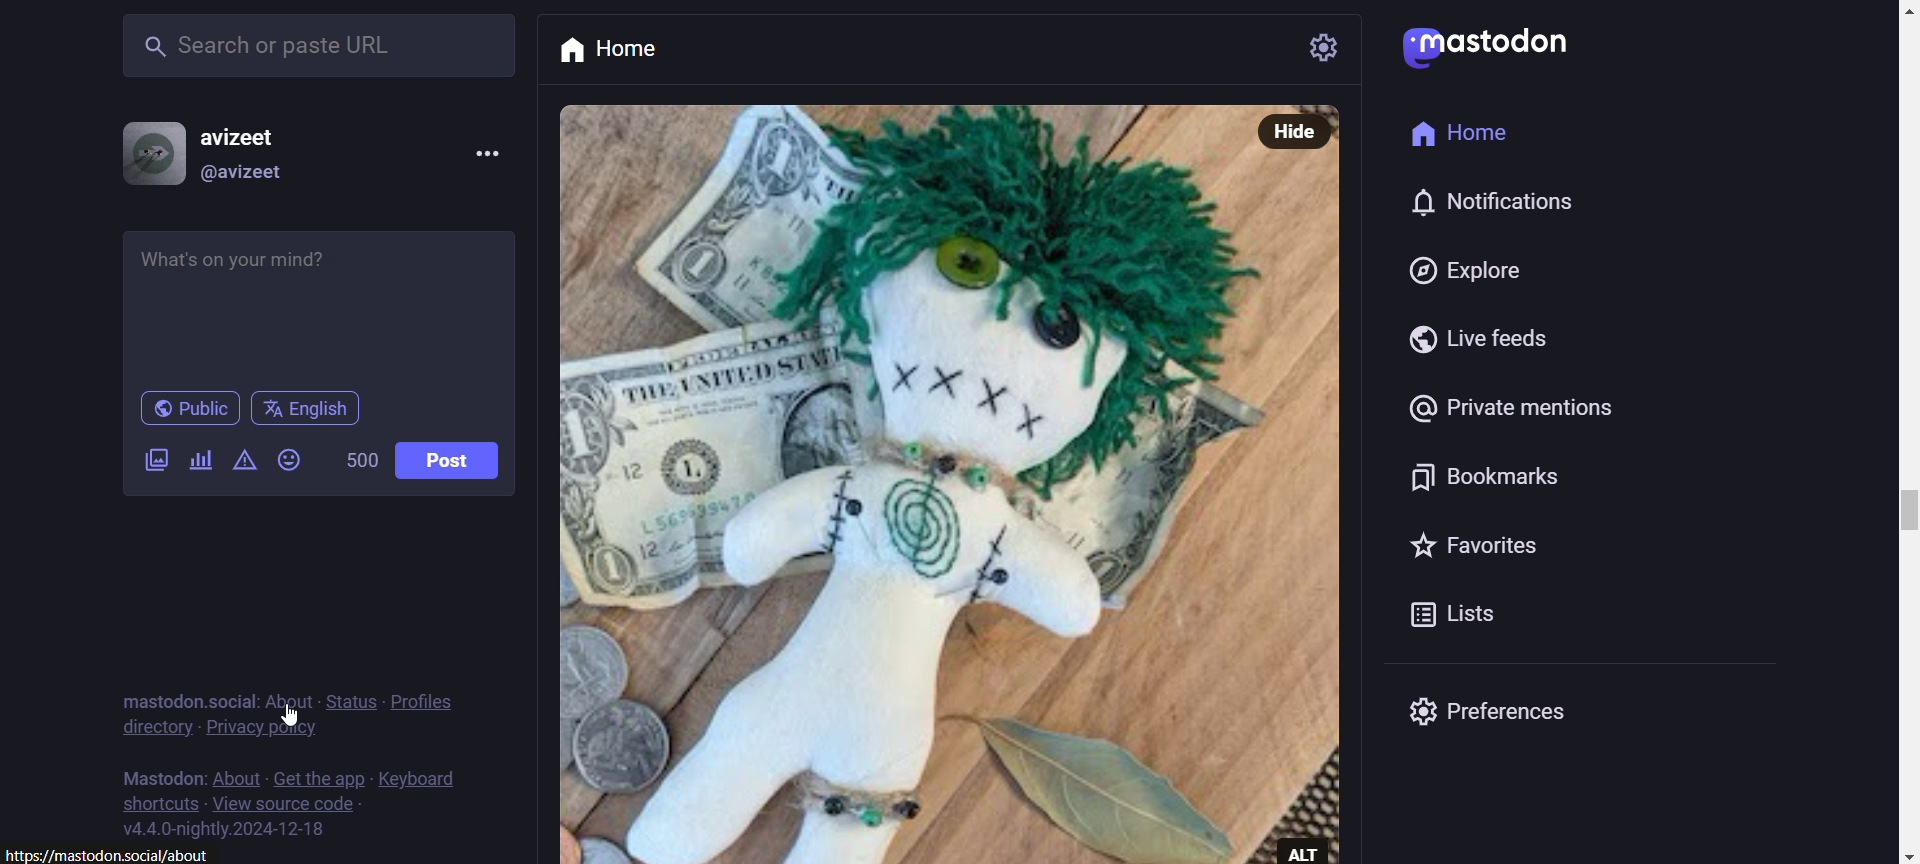 The image size is (1920, 864). Describe the element at coordinates (1456, 273) in the screenshot. I see `explore` at that location.